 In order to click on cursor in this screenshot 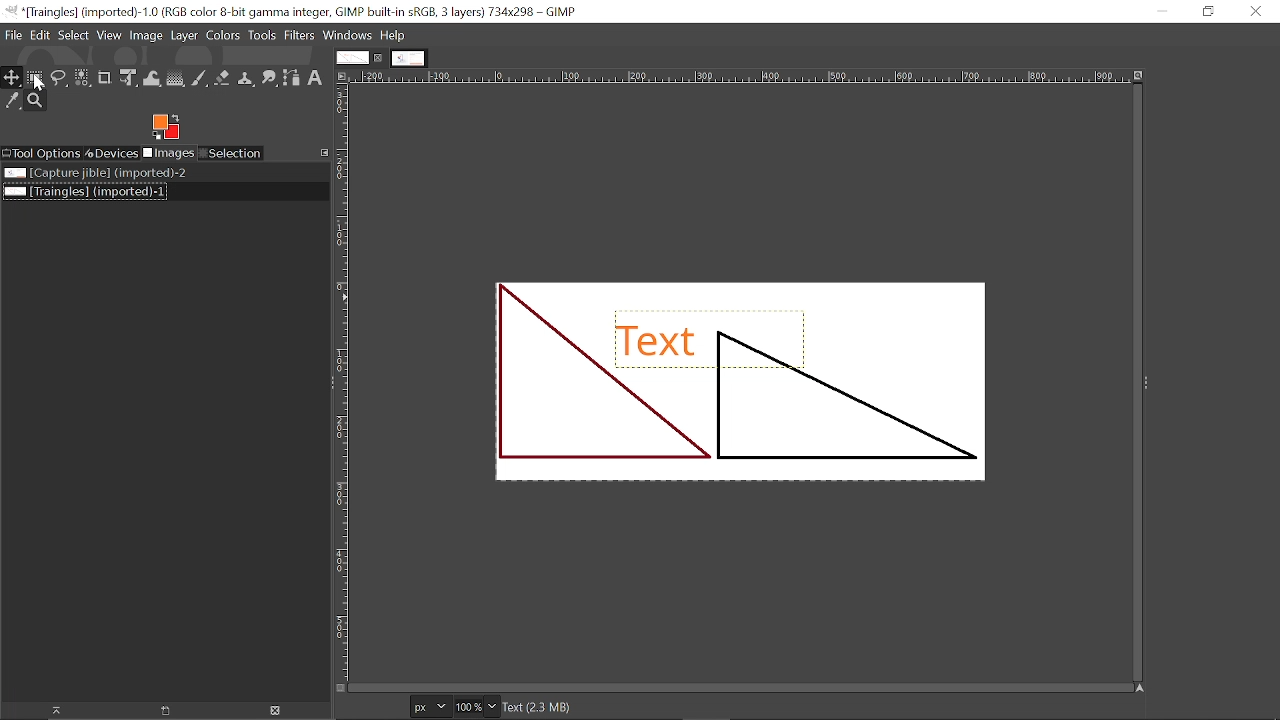, I will do `click(38, 82)`.